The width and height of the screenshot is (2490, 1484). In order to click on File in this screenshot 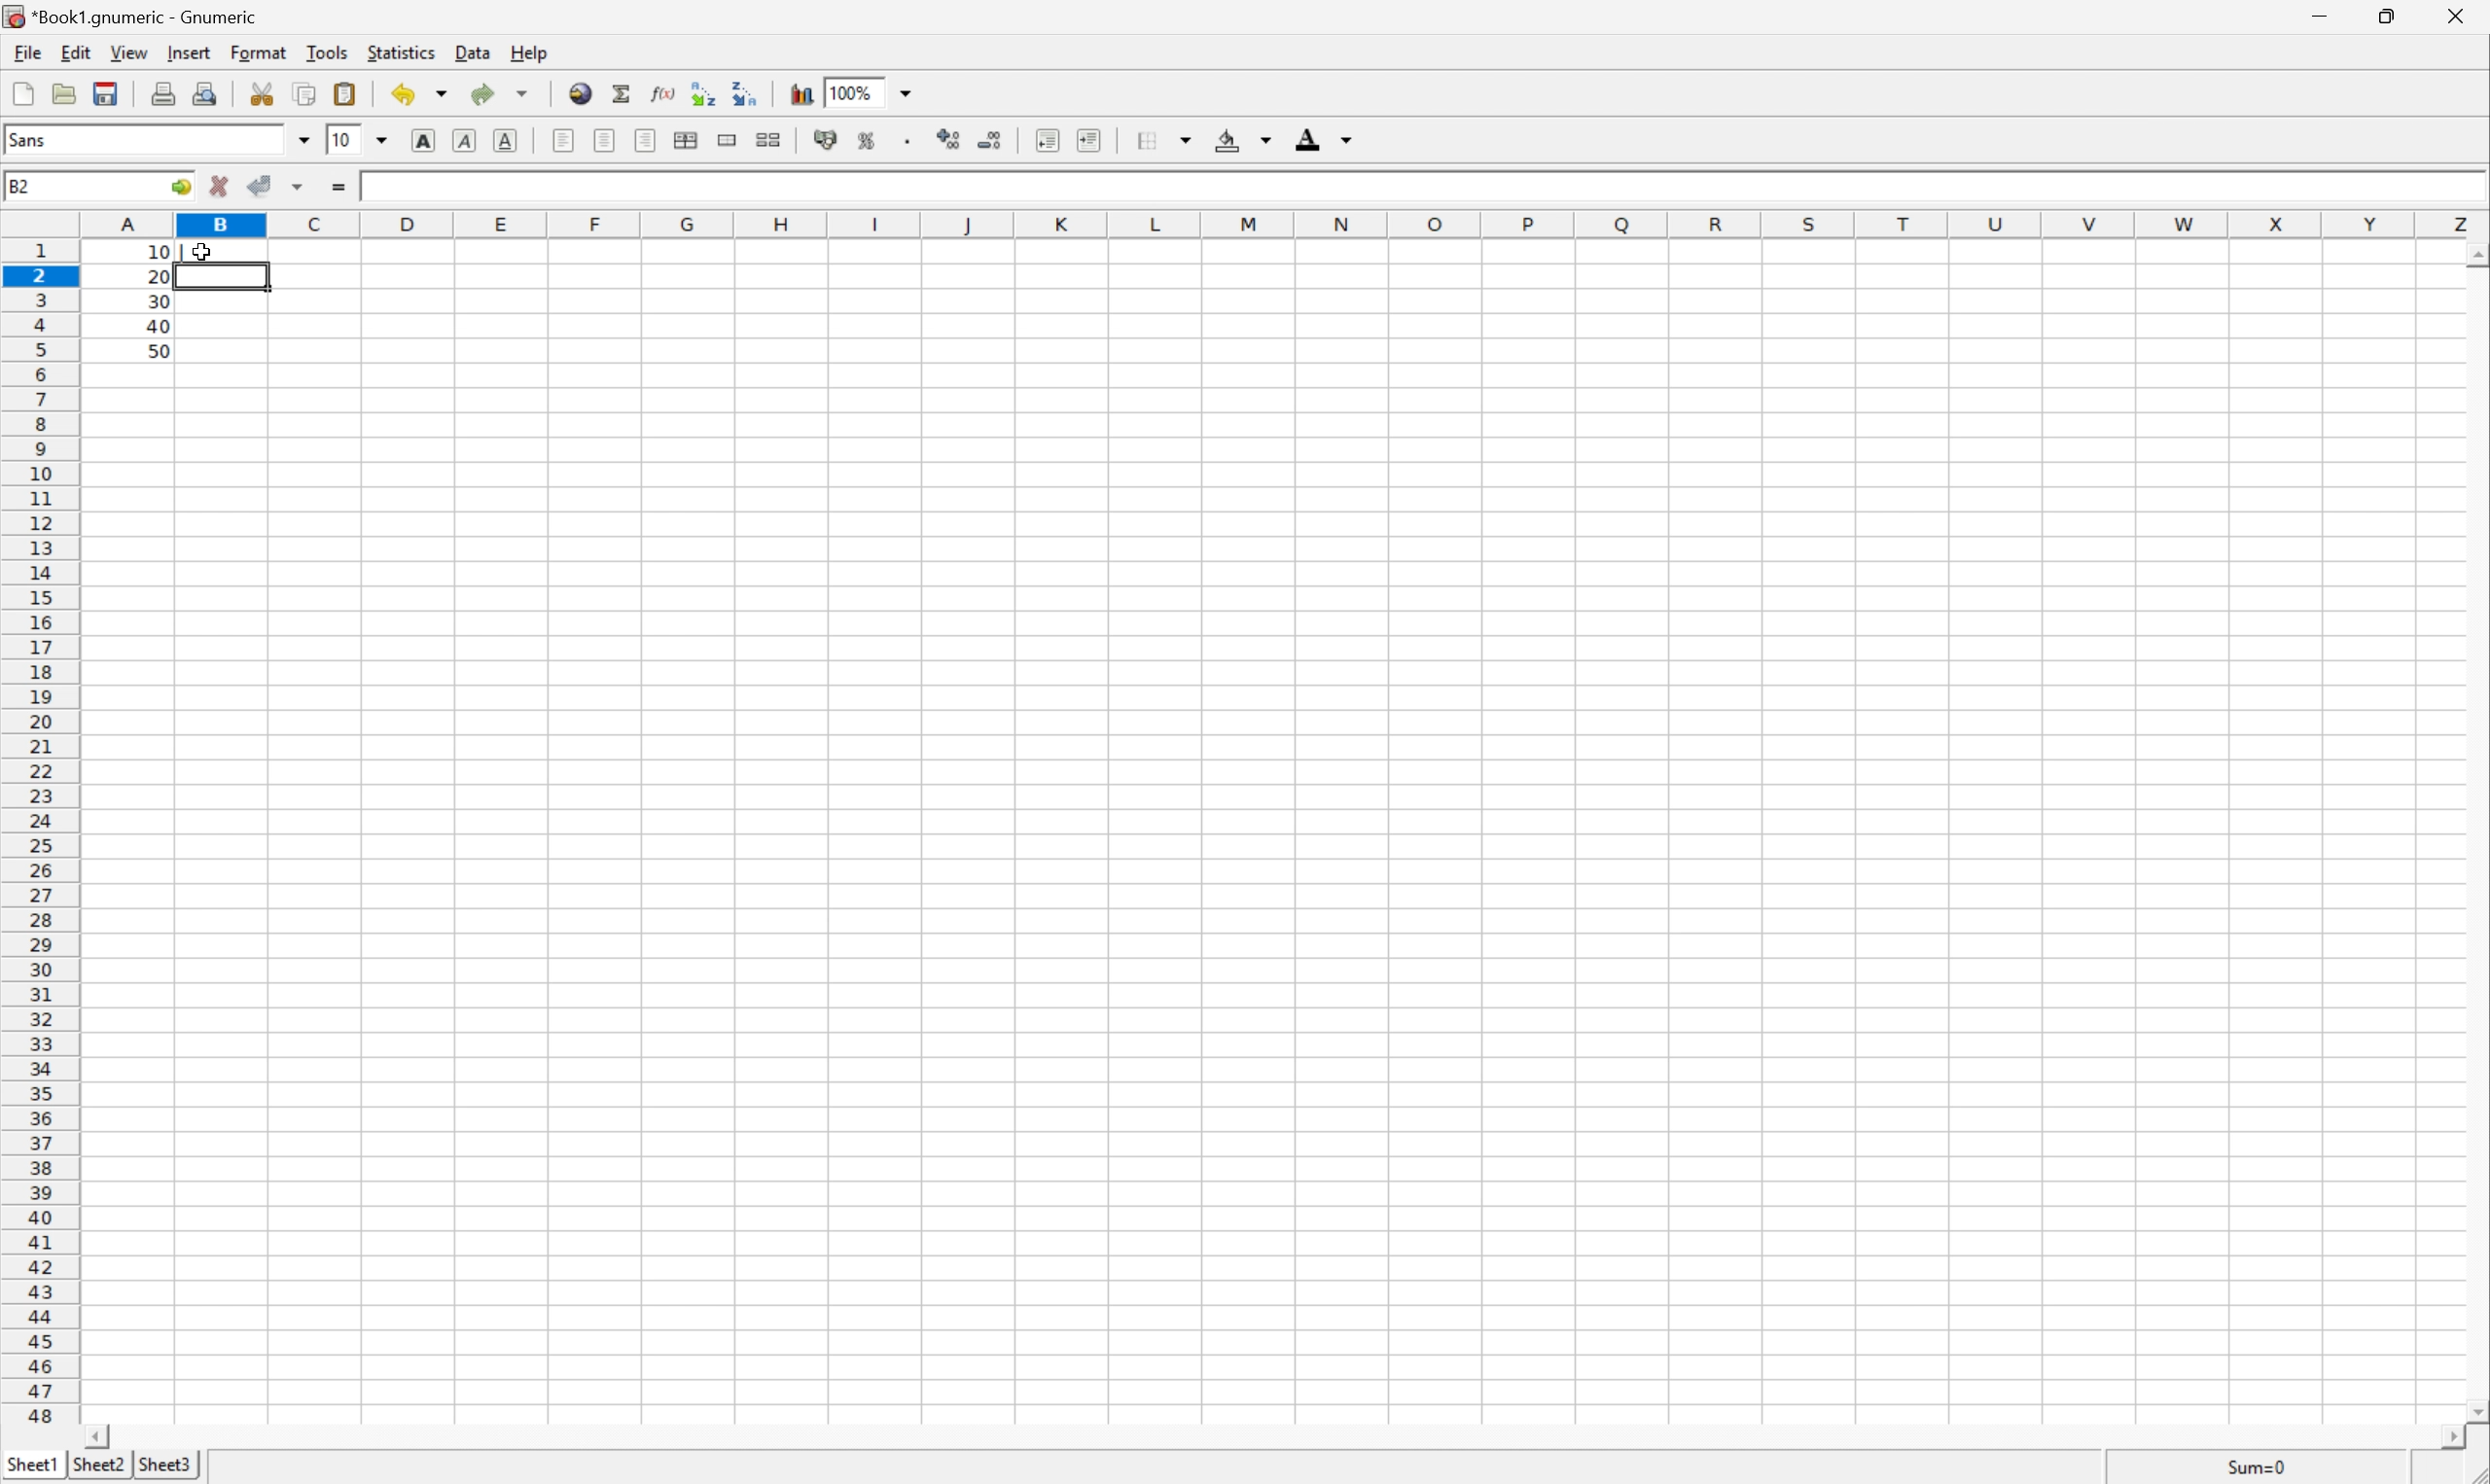, I will do `click(27, 53)`.